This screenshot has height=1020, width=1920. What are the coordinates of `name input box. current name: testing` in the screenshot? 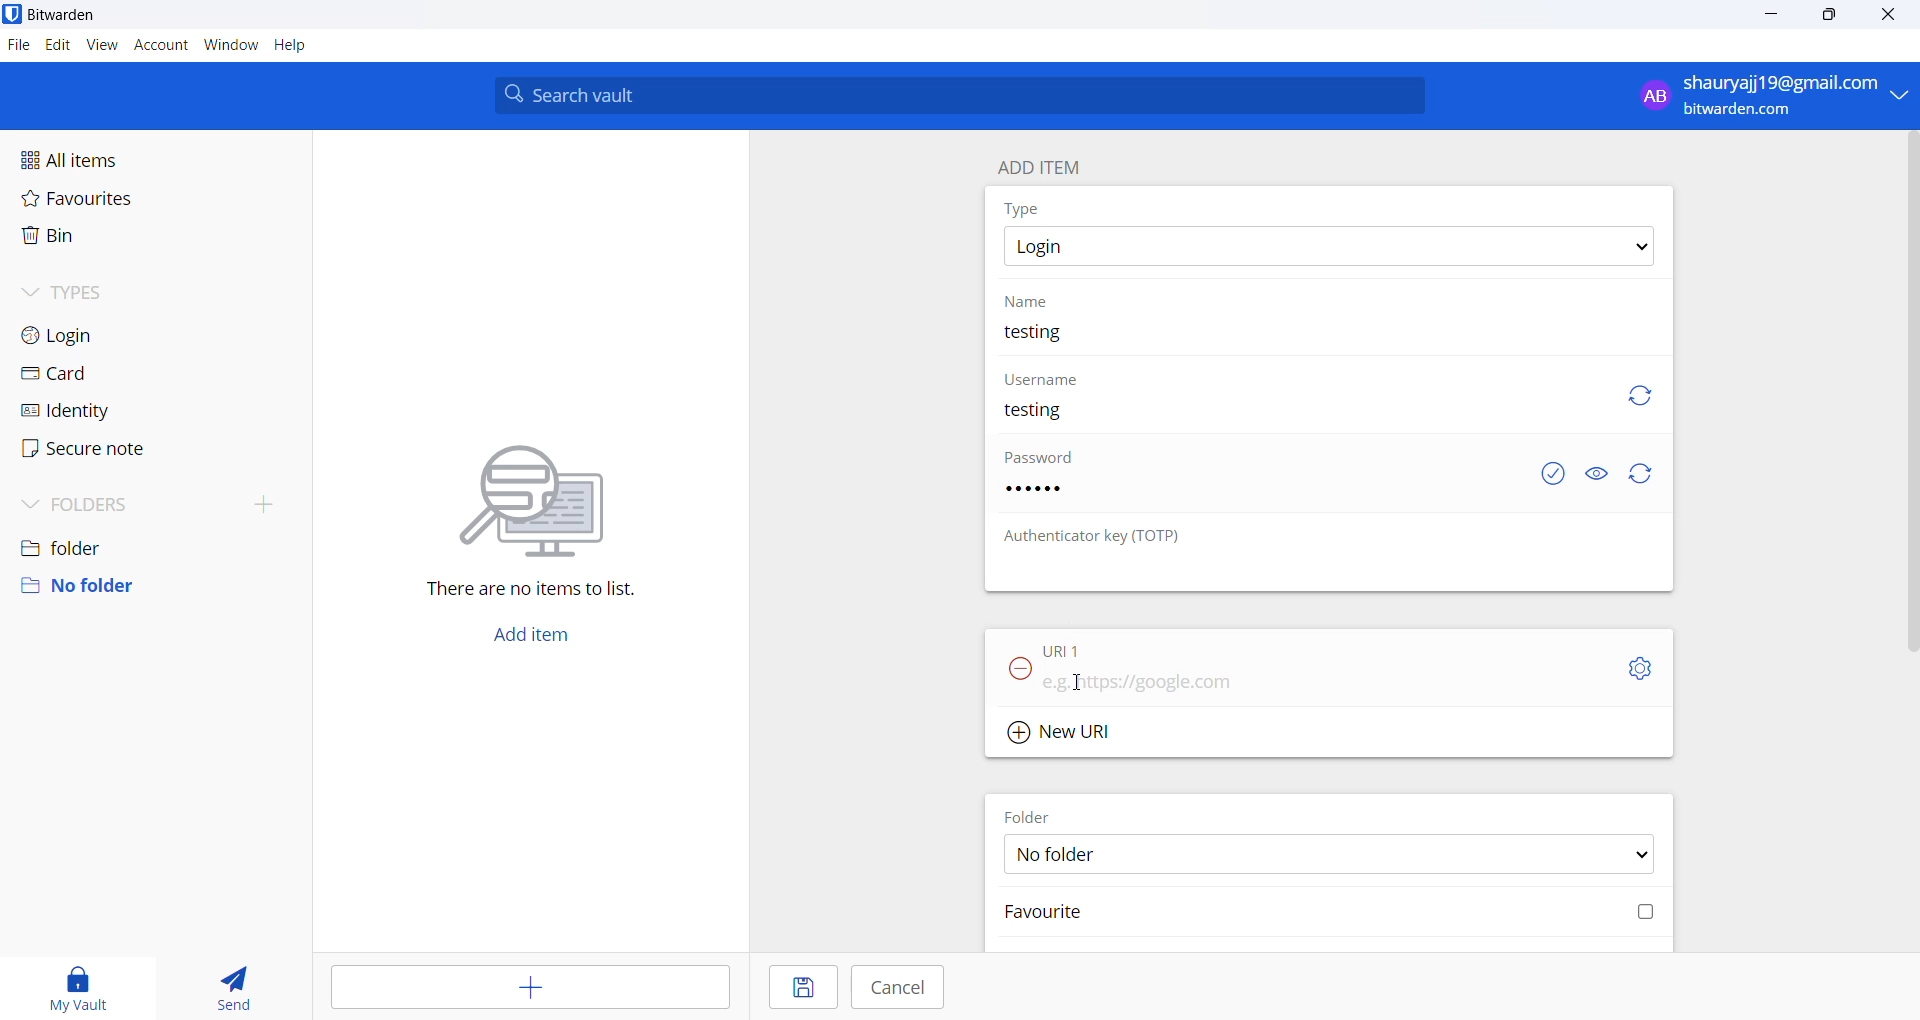 It's located at (1331, 342).